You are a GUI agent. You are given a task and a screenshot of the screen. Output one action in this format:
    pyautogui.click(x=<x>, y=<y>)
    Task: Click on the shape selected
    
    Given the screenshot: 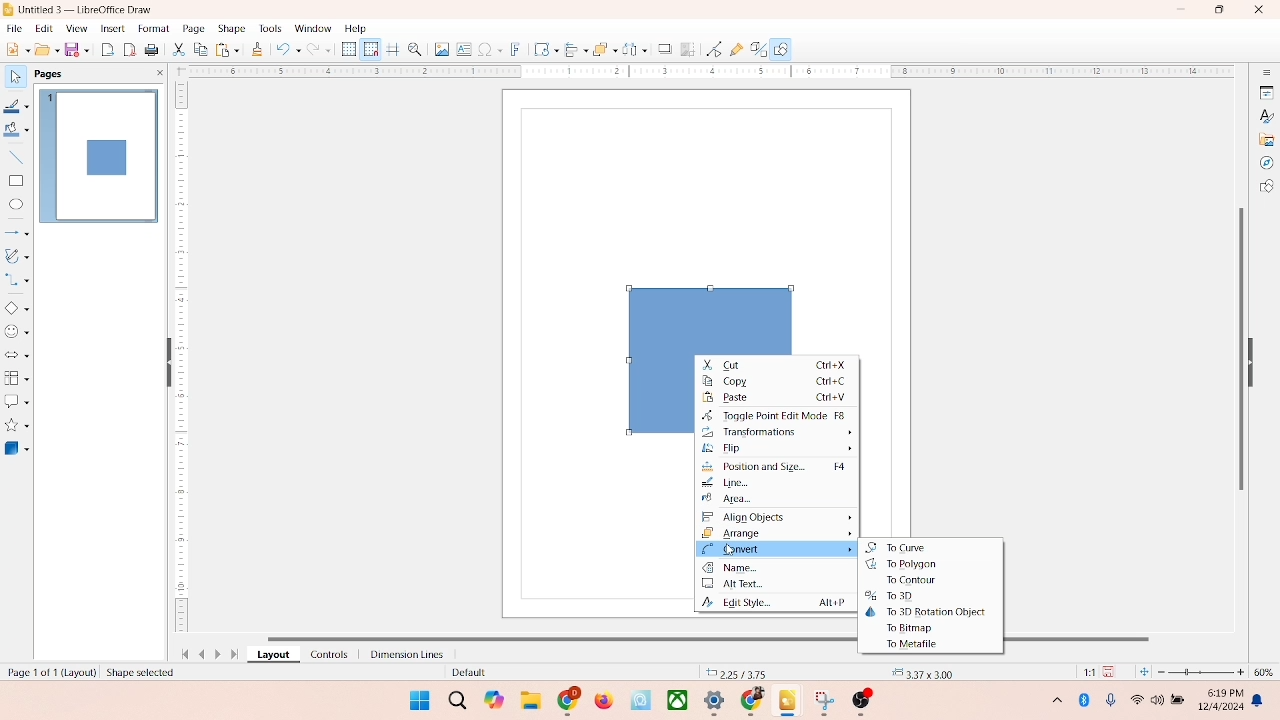 What is the action you would take?
    pyautogui.click(x=146, y=674)
    